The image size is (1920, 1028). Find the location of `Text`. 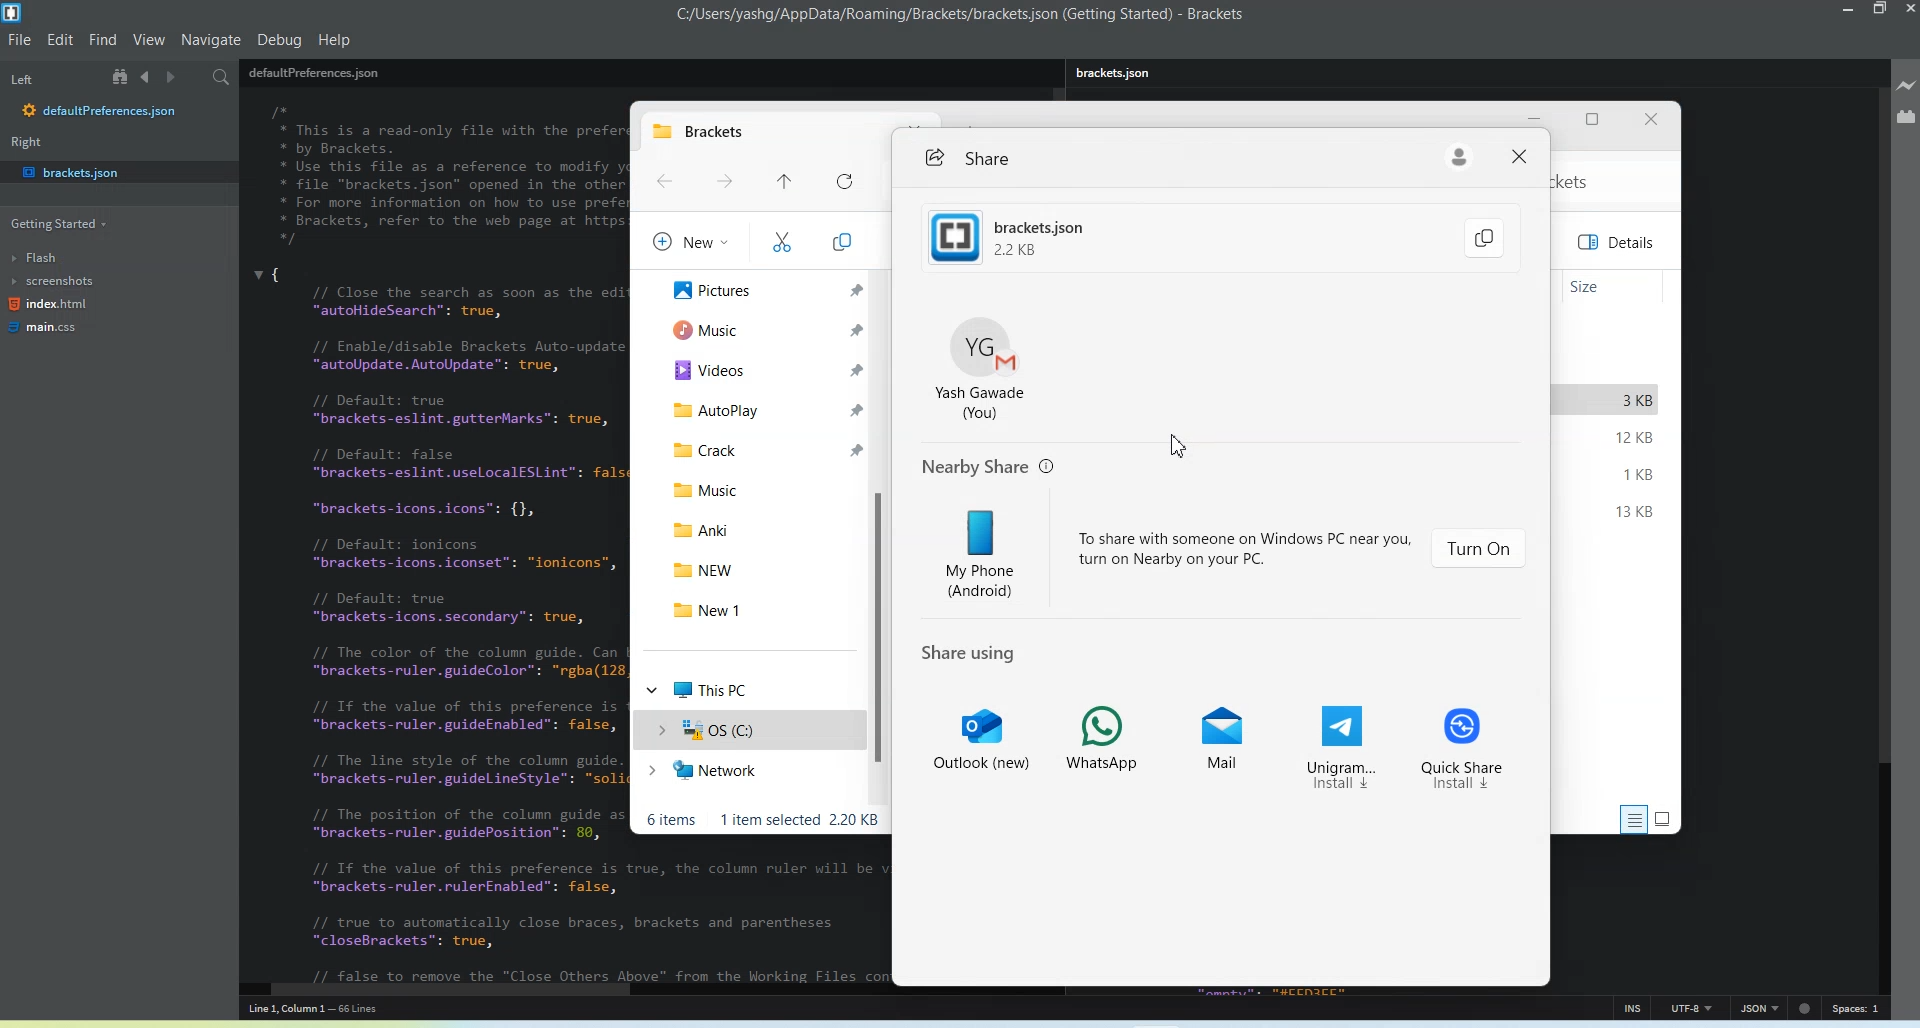

Text is located at coordinates (765, 820).